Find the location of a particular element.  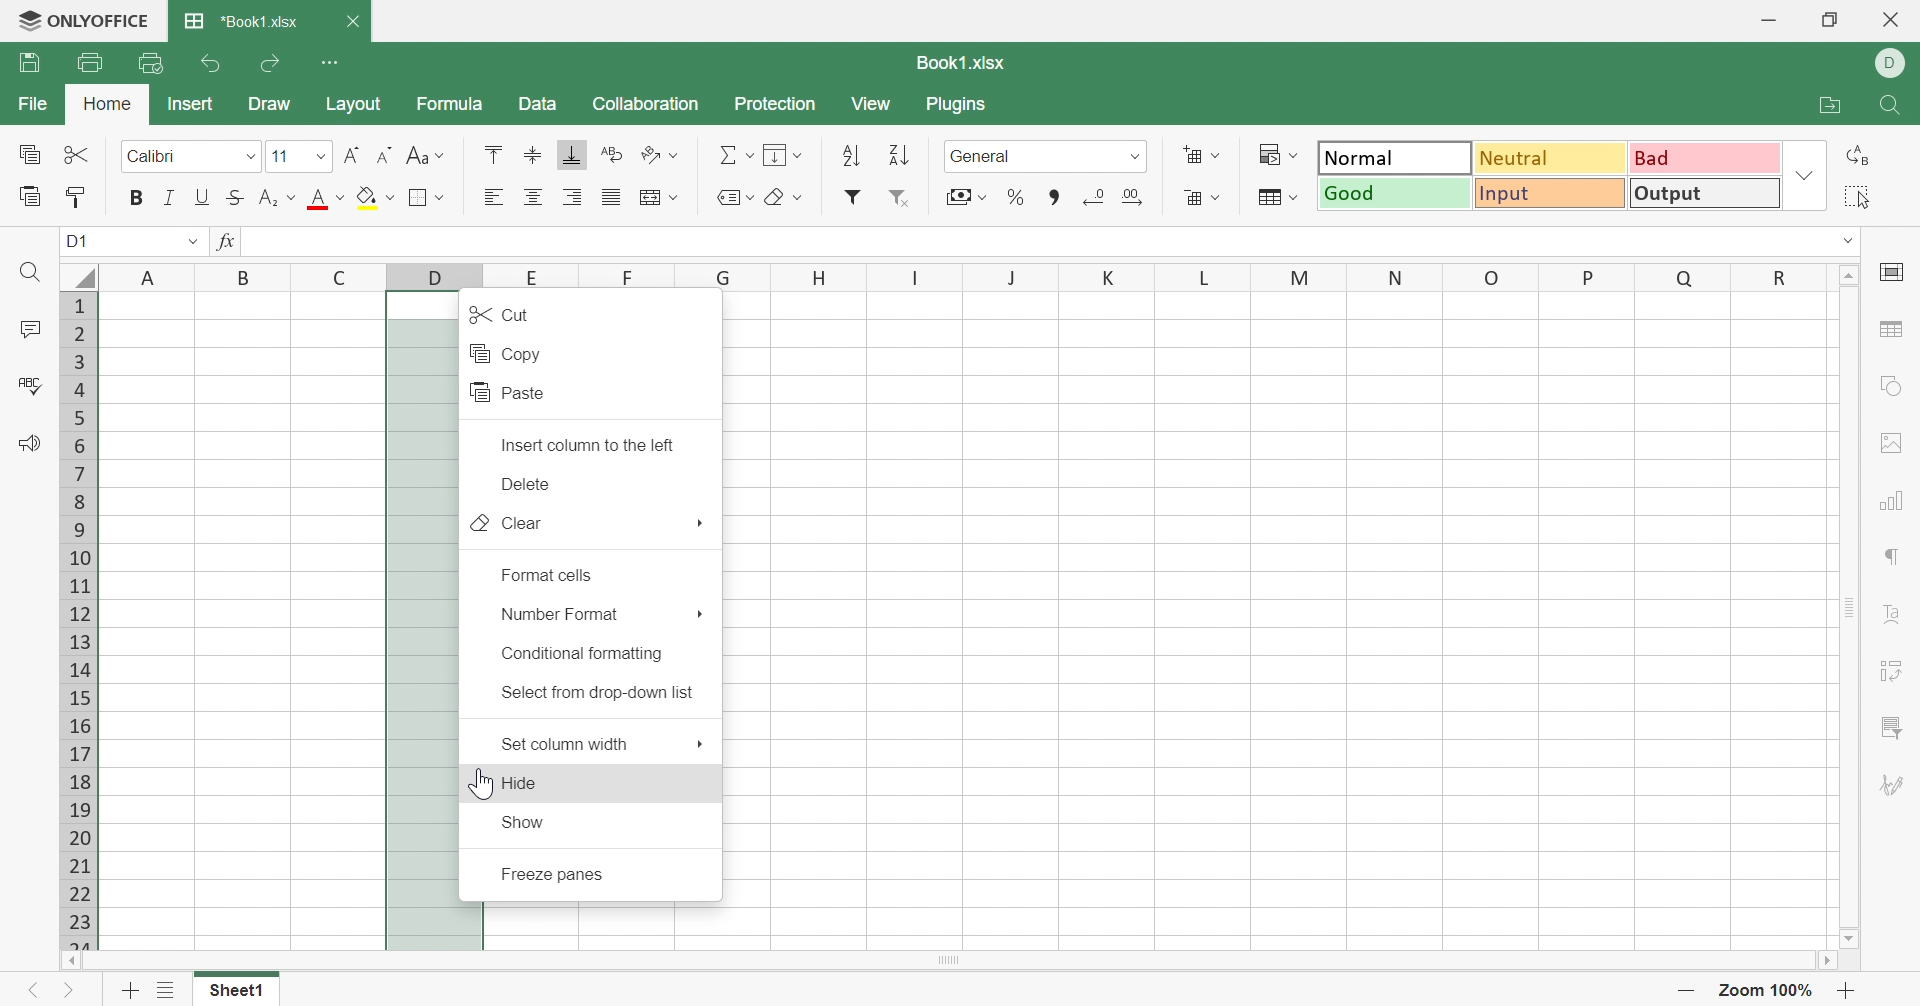

Change case is located at coordinates (417, 152).